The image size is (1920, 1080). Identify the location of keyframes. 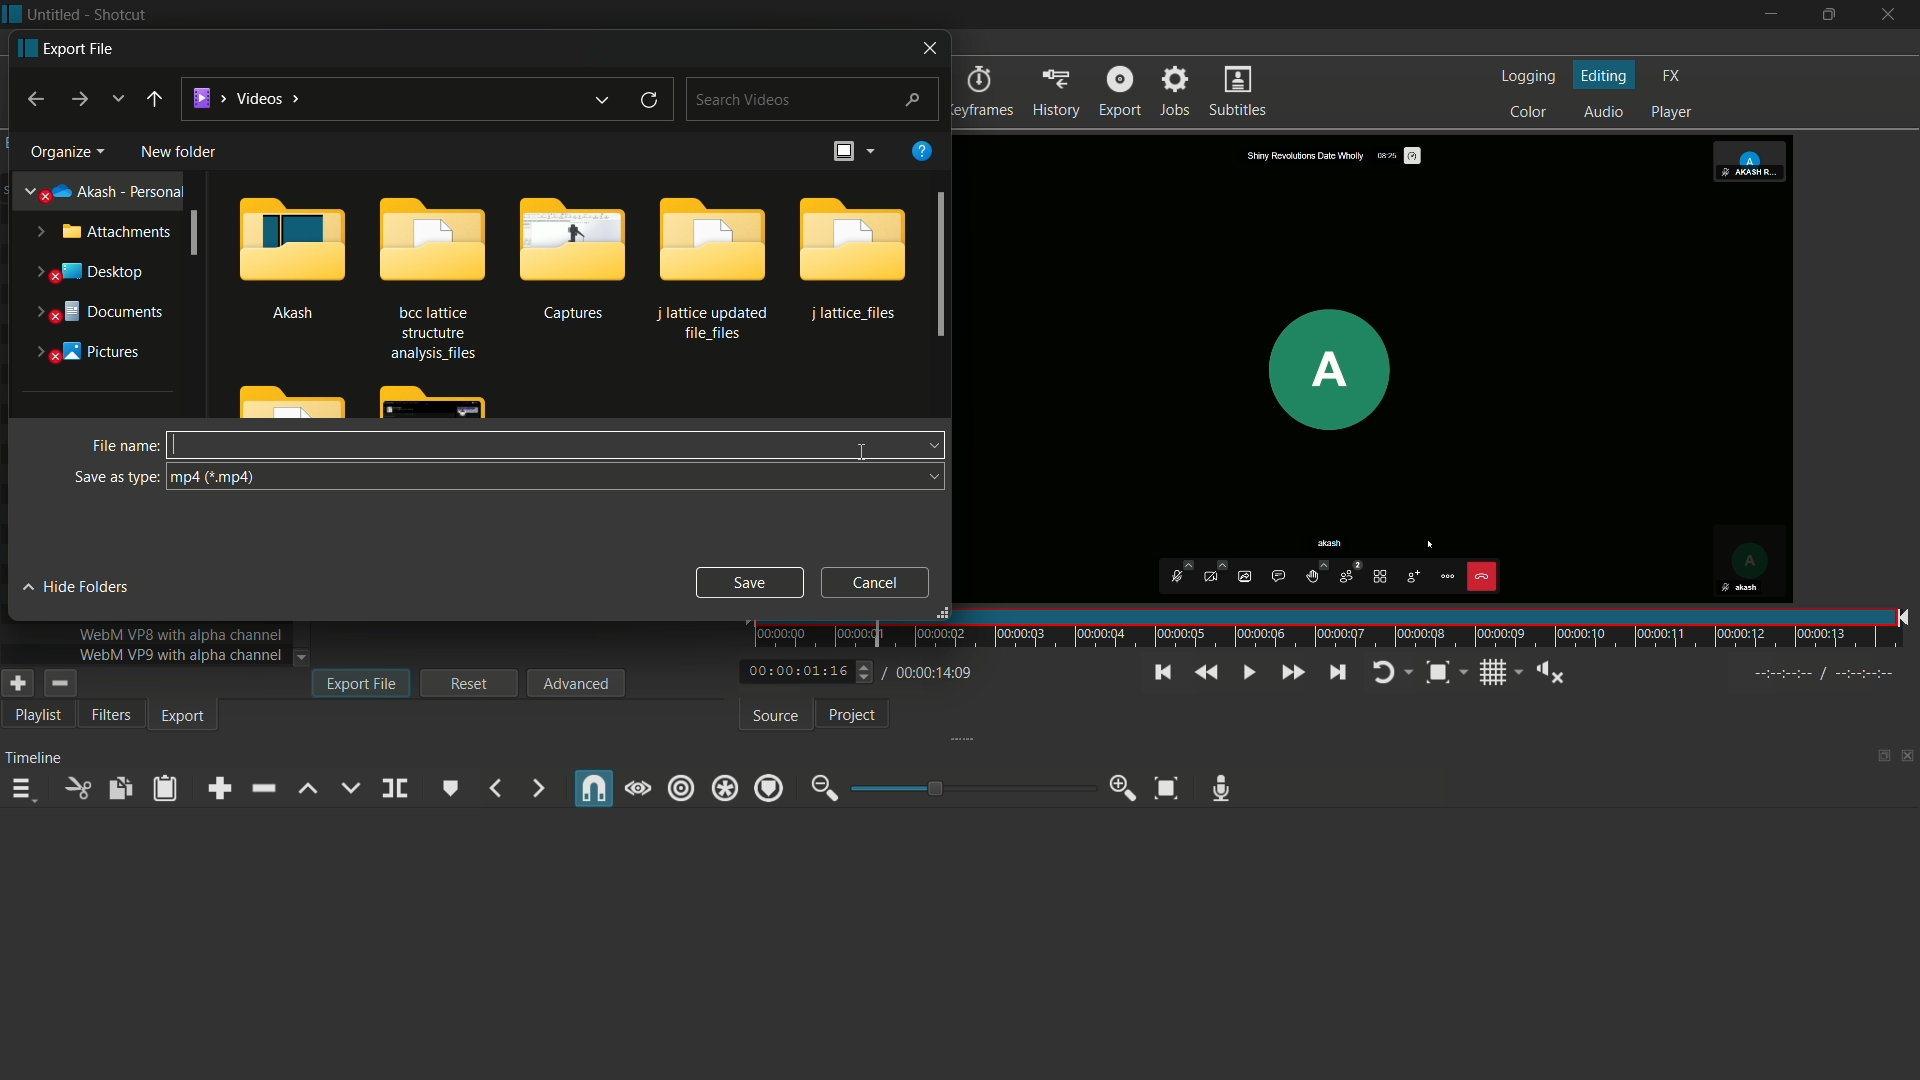
(980, 93).